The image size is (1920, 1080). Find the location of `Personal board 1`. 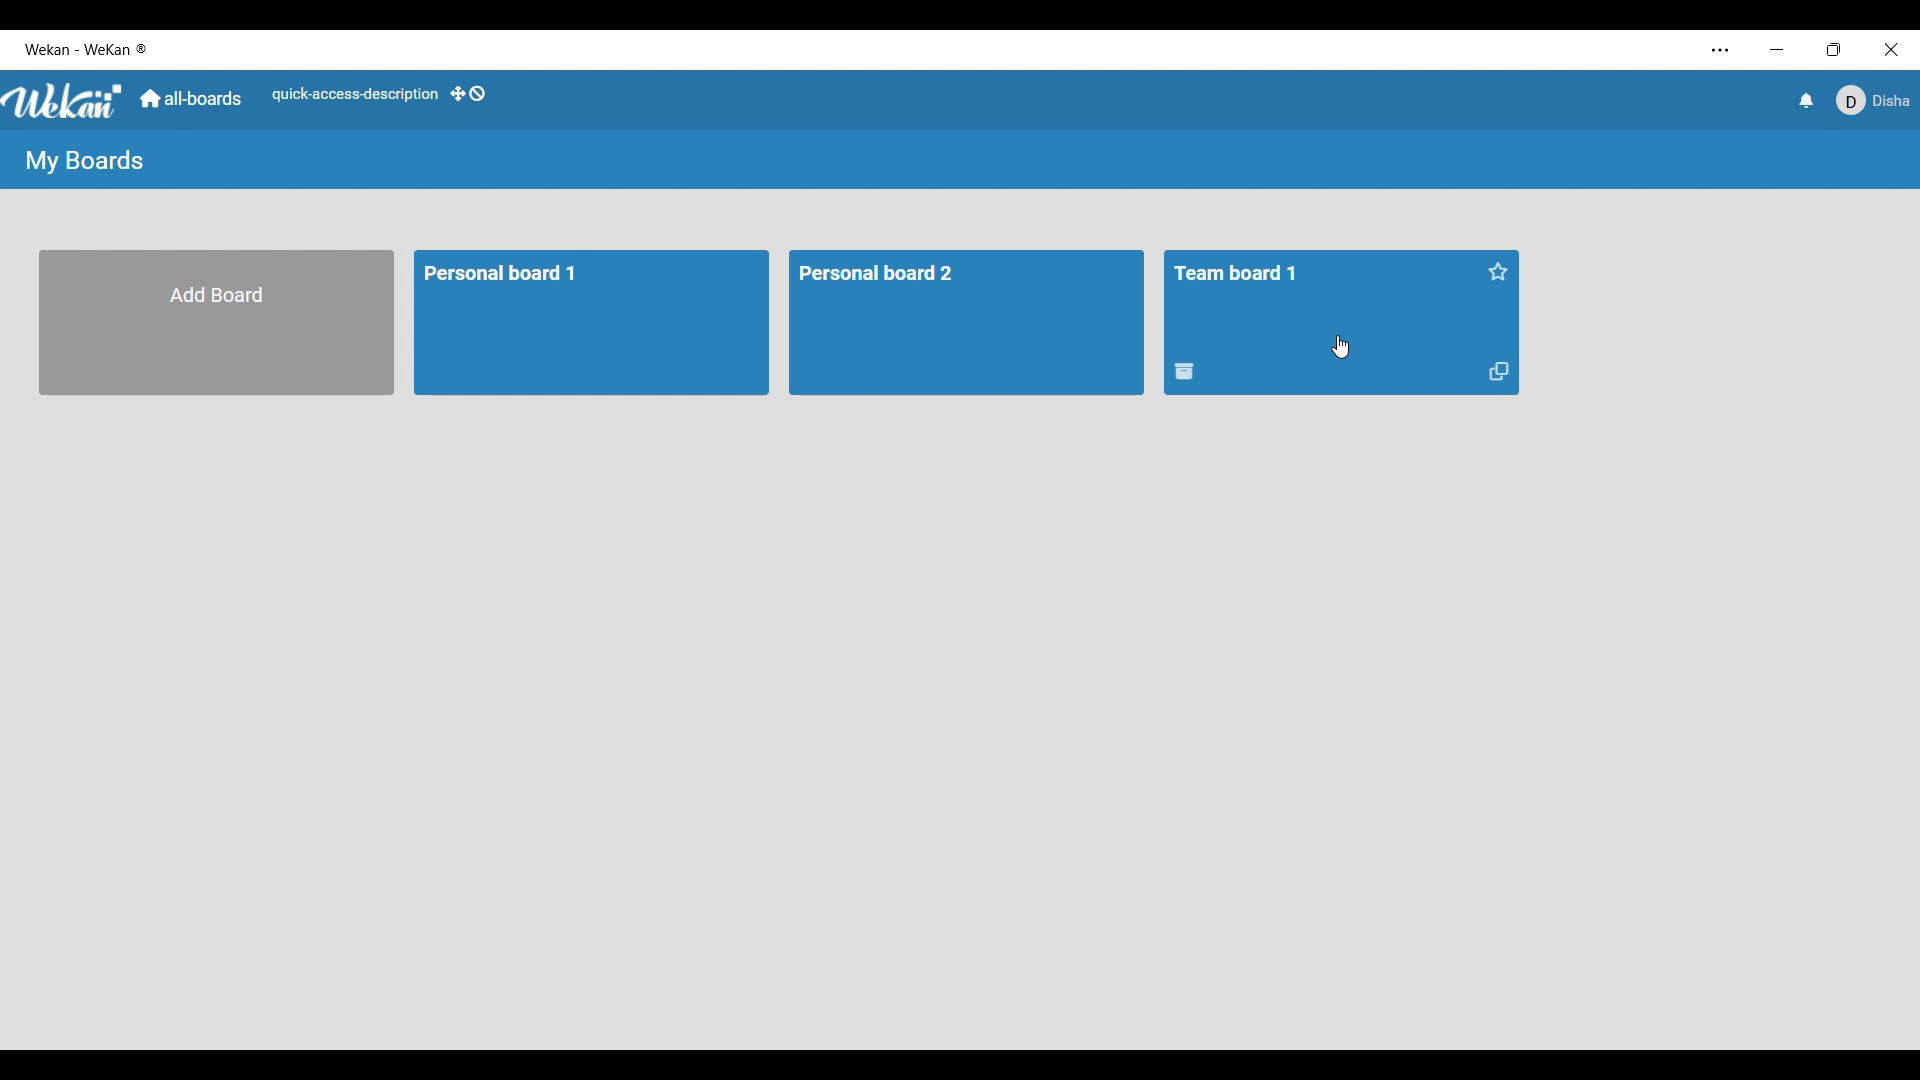

Personal board 1 is located at coordinates (512, 279).